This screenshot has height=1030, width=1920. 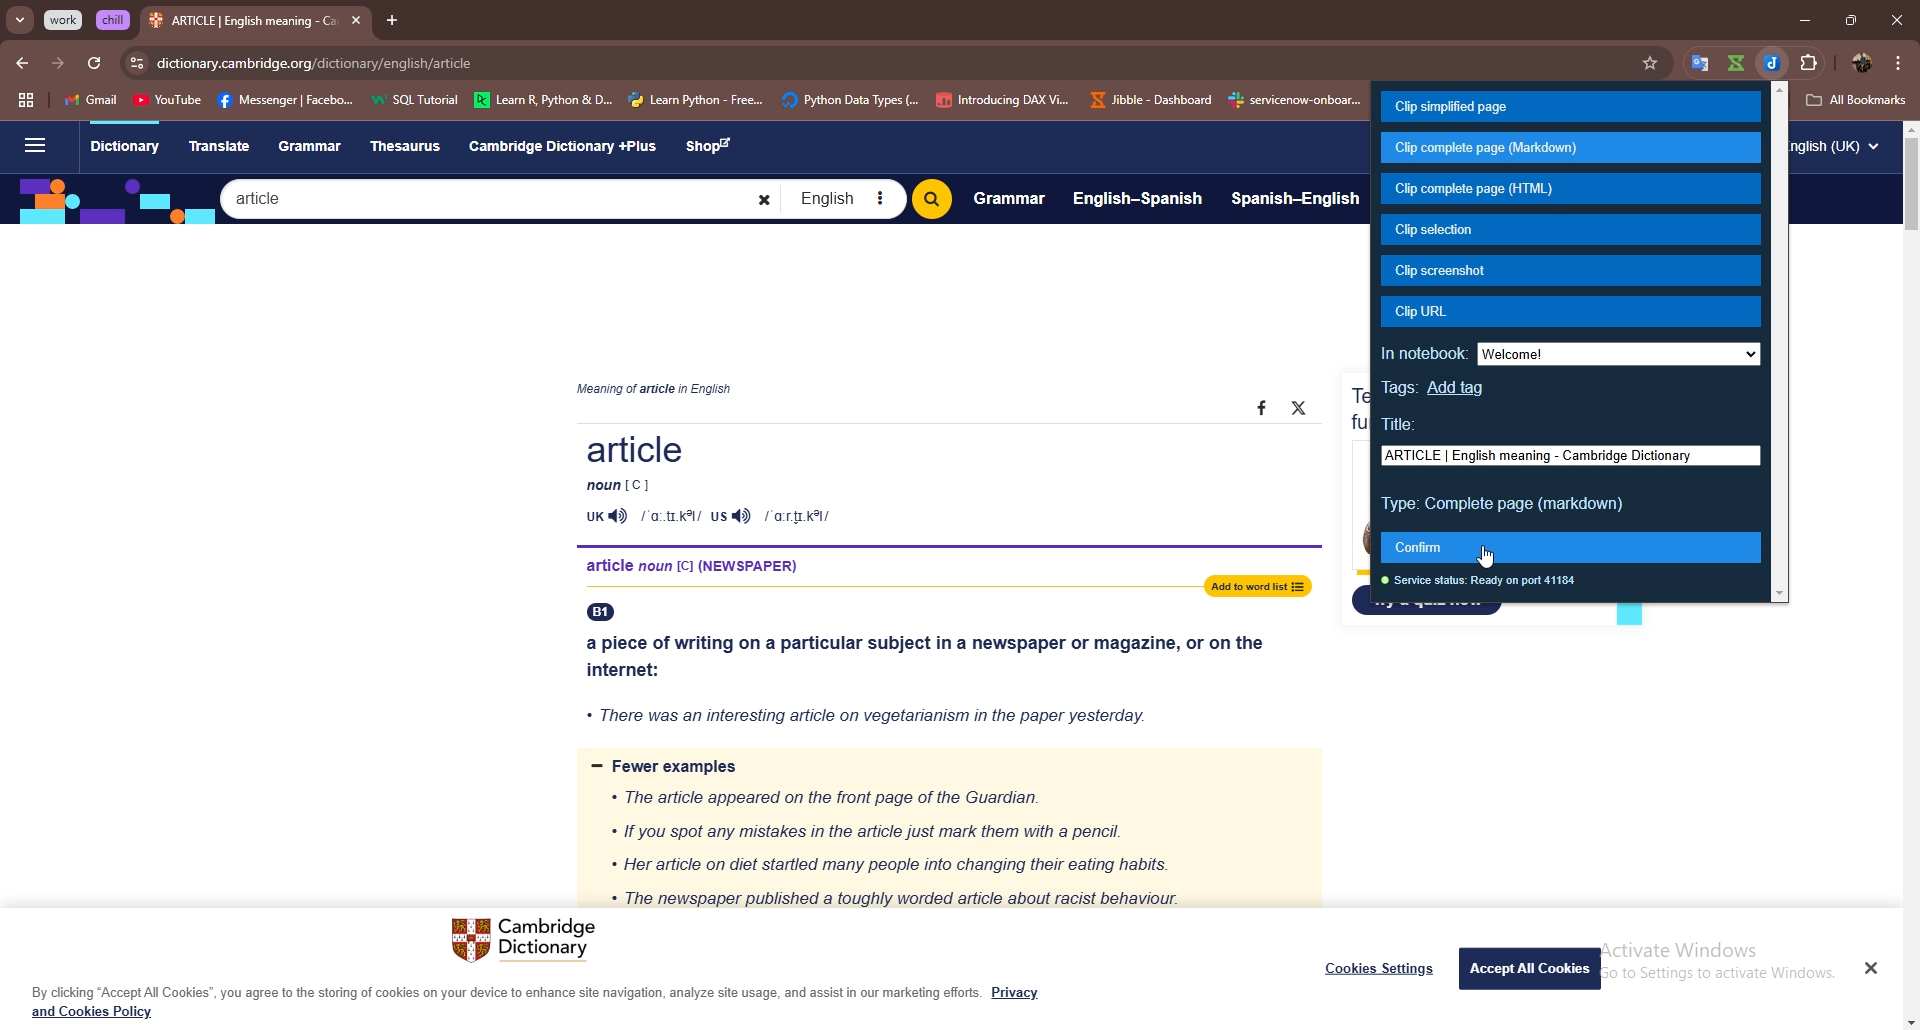 I want to click on add tab, so click(x=391, y=20).